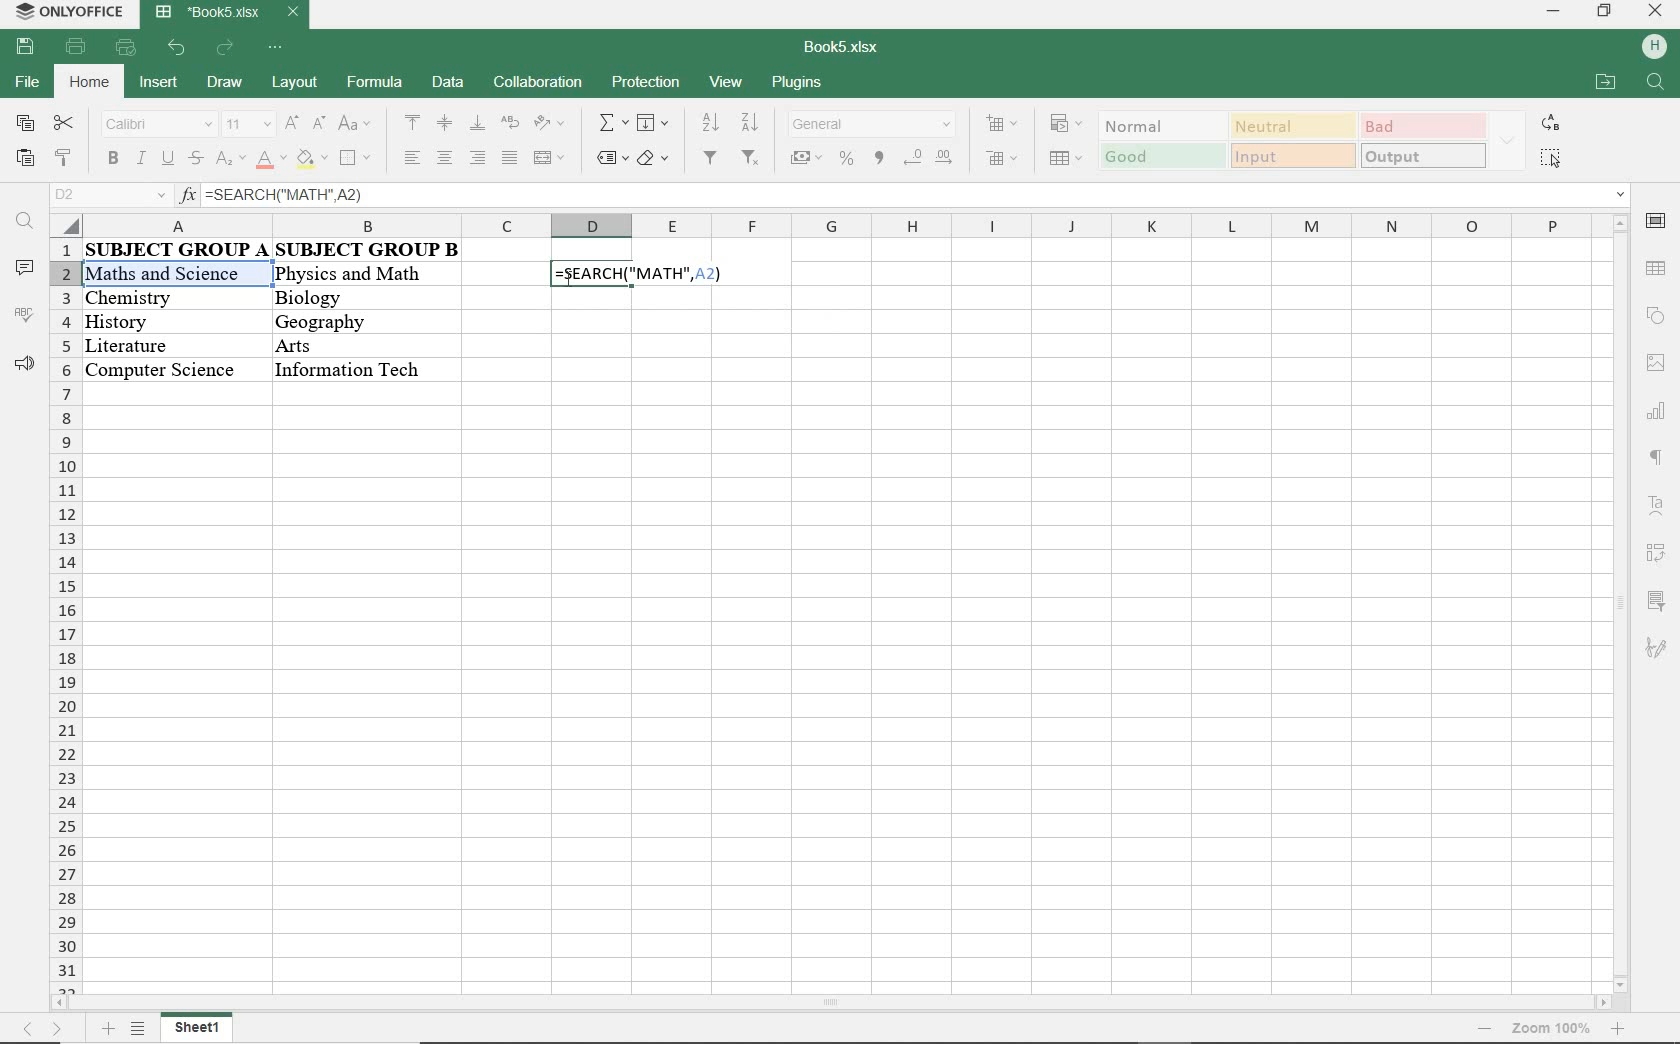  What do you see at coordinates (1655, 367) in the screenshot?
I see `sign` at bounding box center [1655, 367].